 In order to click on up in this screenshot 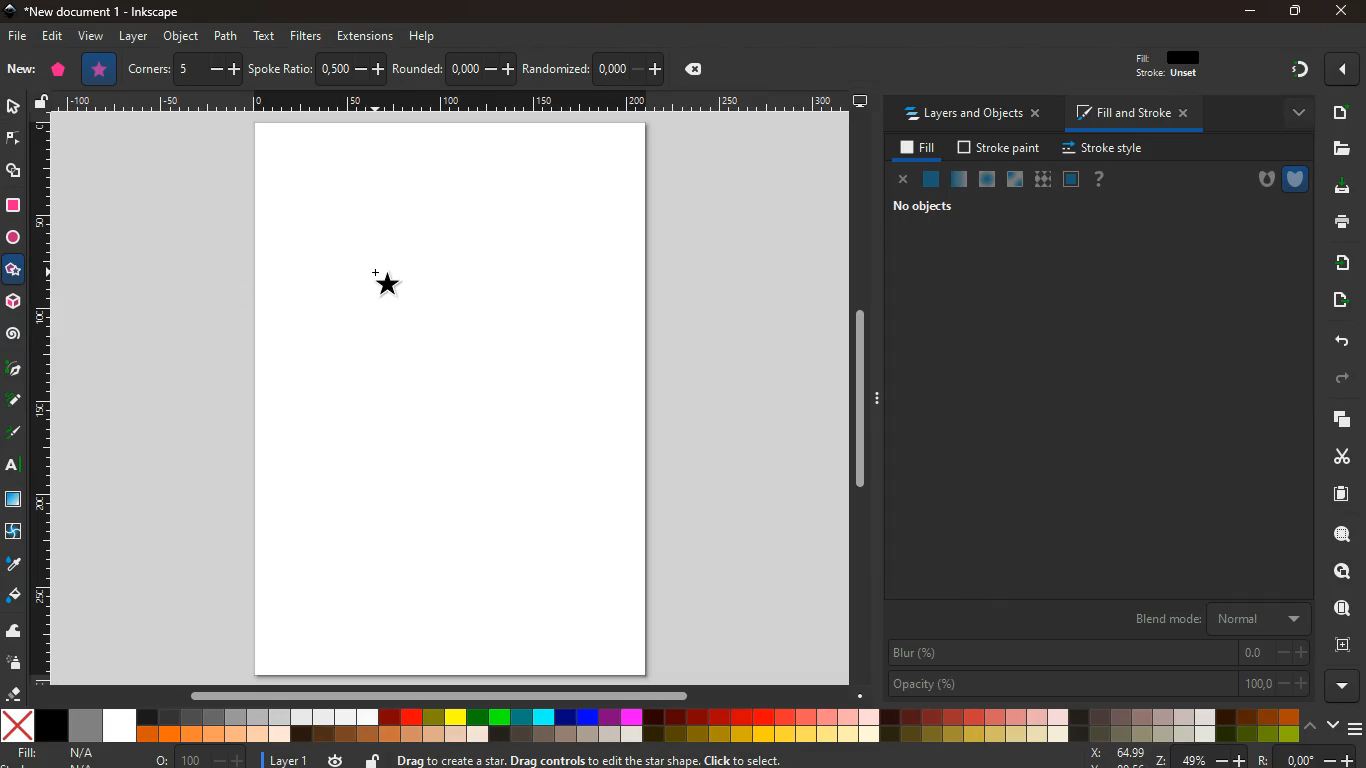, I will do `click(1310, 725)`.